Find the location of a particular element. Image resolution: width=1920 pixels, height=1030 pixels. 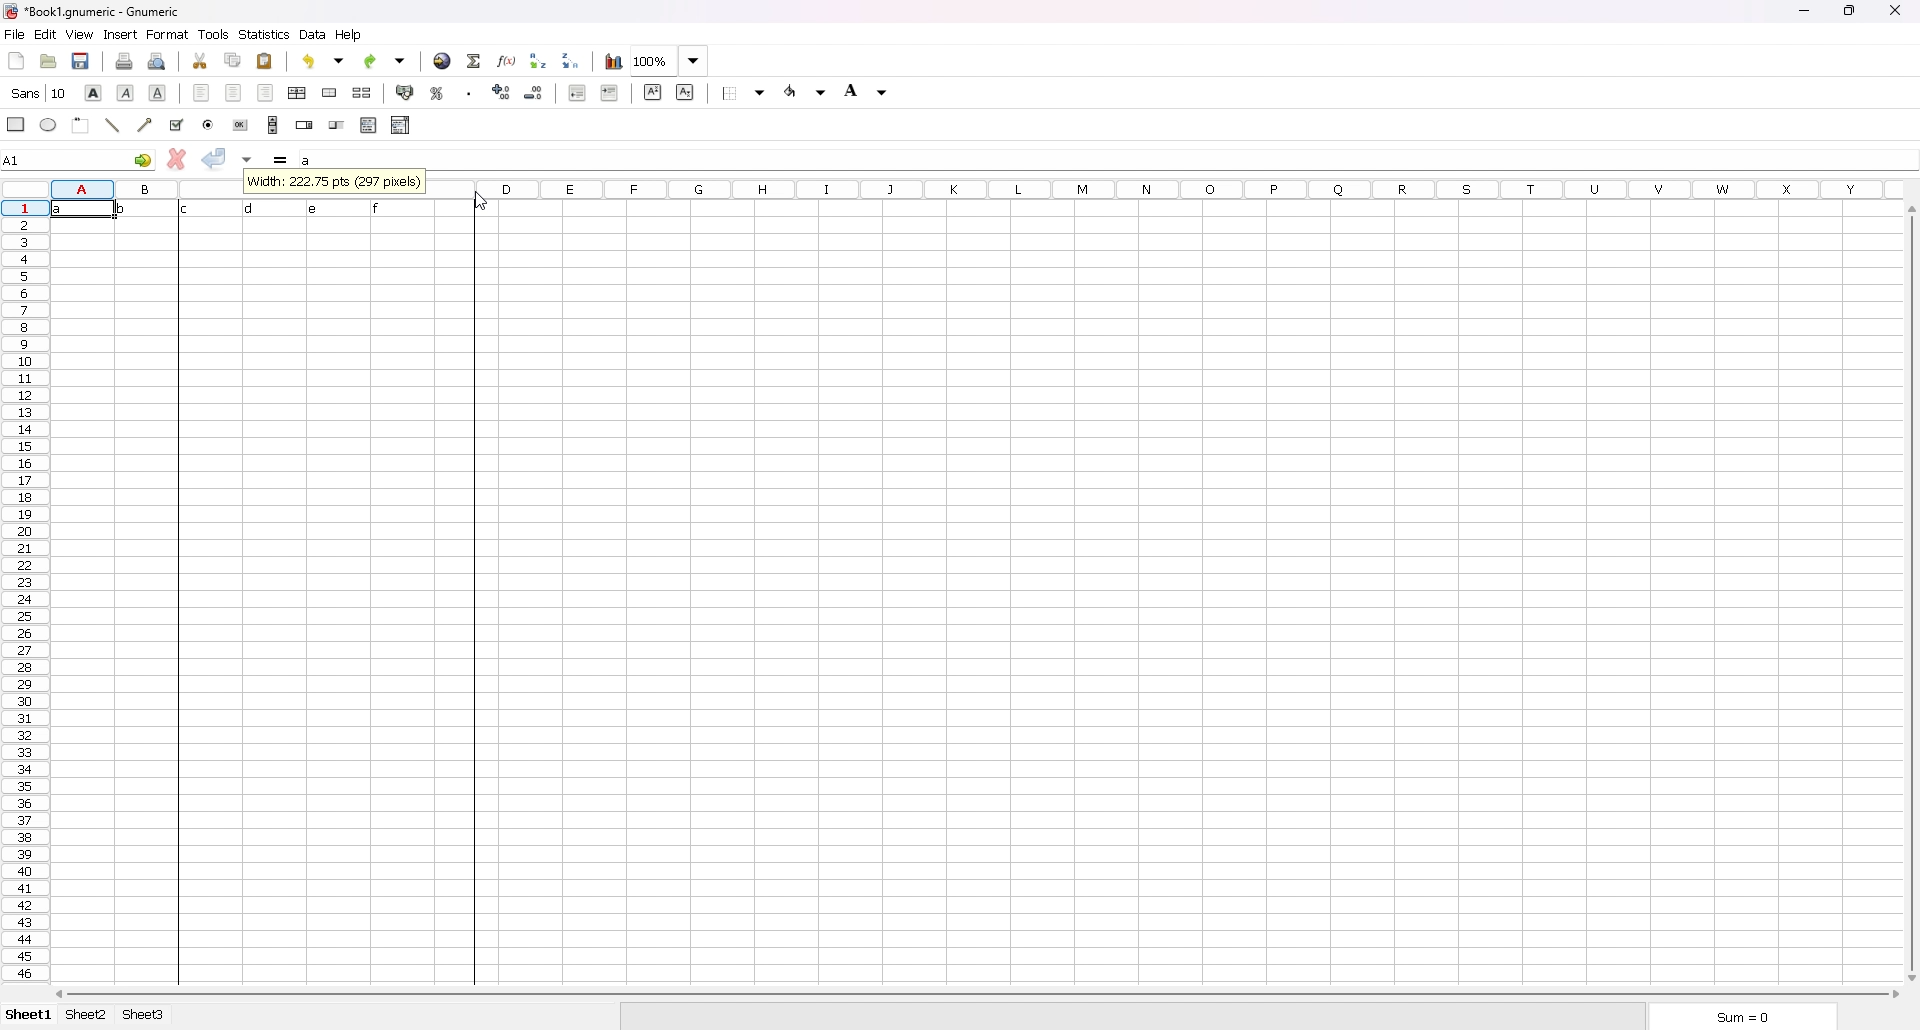

scroll bar is located at coordinates (273, 125).